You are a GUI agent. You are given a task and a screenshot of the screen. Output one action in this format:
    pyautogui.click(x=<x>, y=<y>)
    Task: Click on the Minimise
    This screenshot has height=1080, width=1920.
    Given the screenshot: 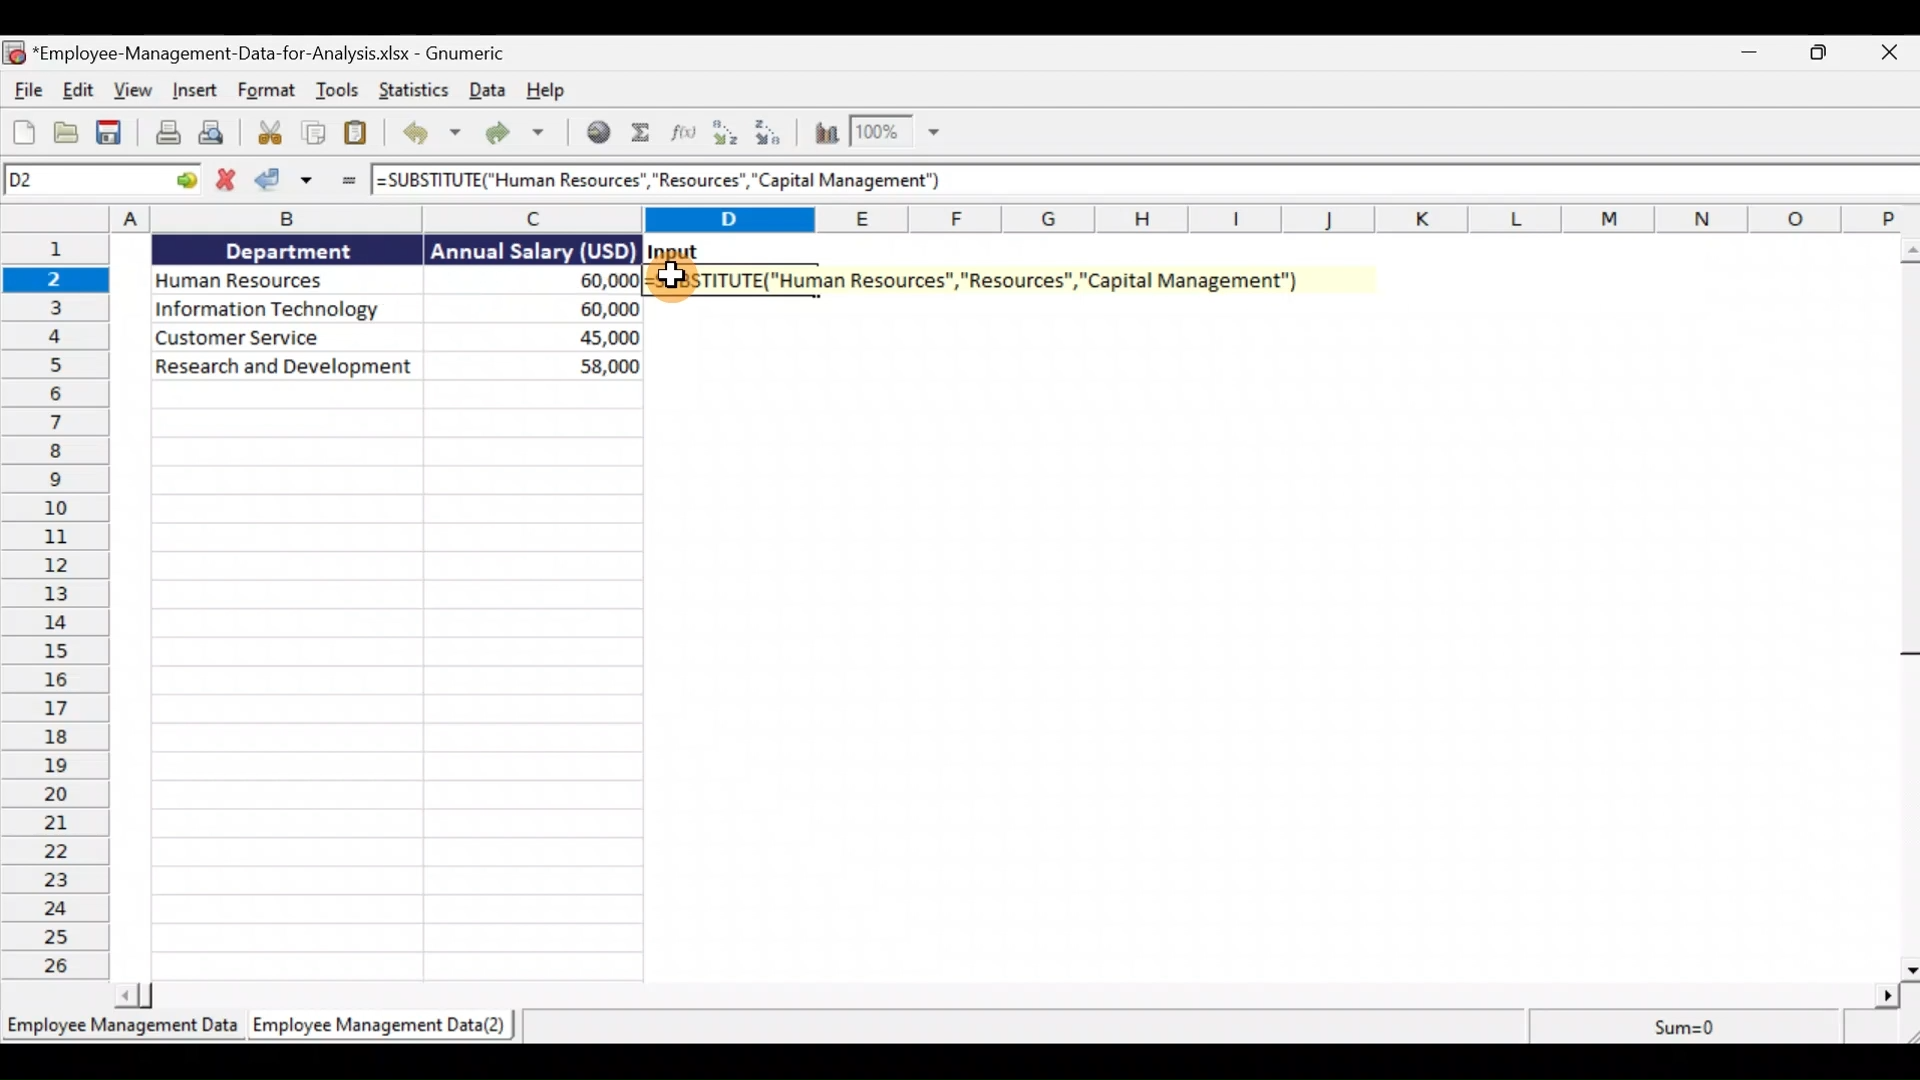 What is the action you would take?
    pyautogui.click(x=1742, y=52)
    